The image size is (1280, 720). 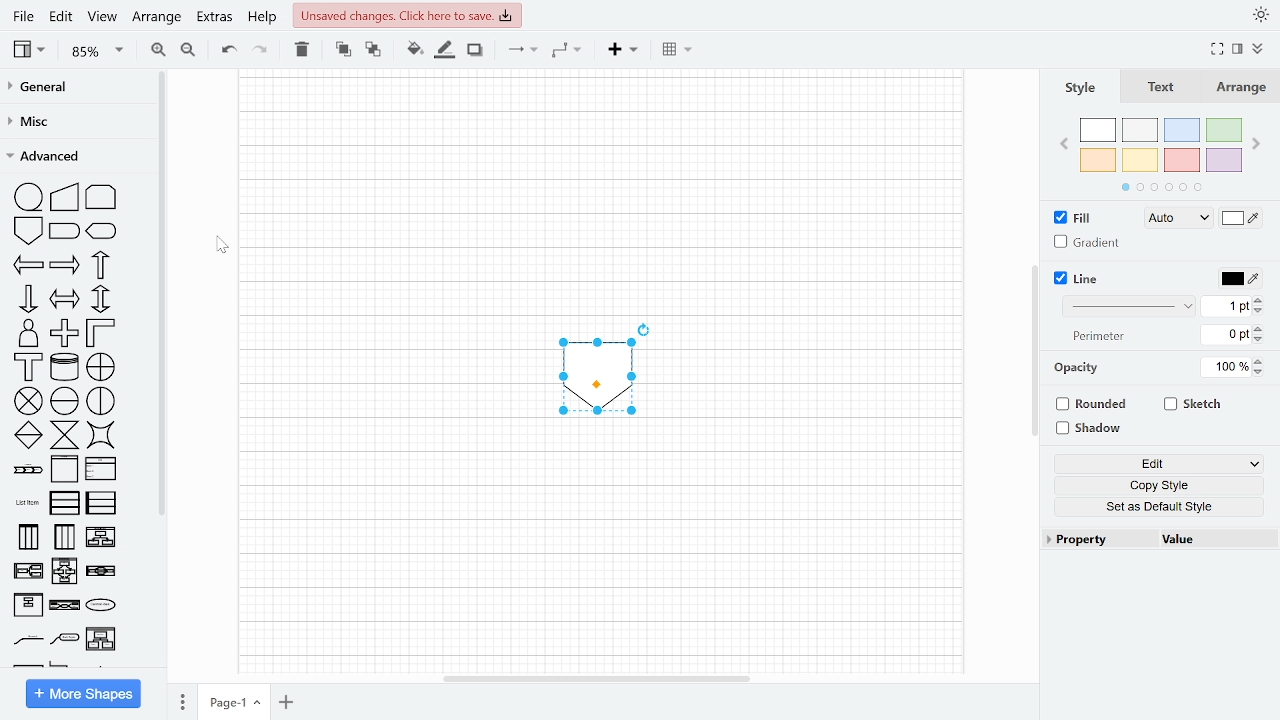 I want to click on orange, so click(x=1098, y=159).